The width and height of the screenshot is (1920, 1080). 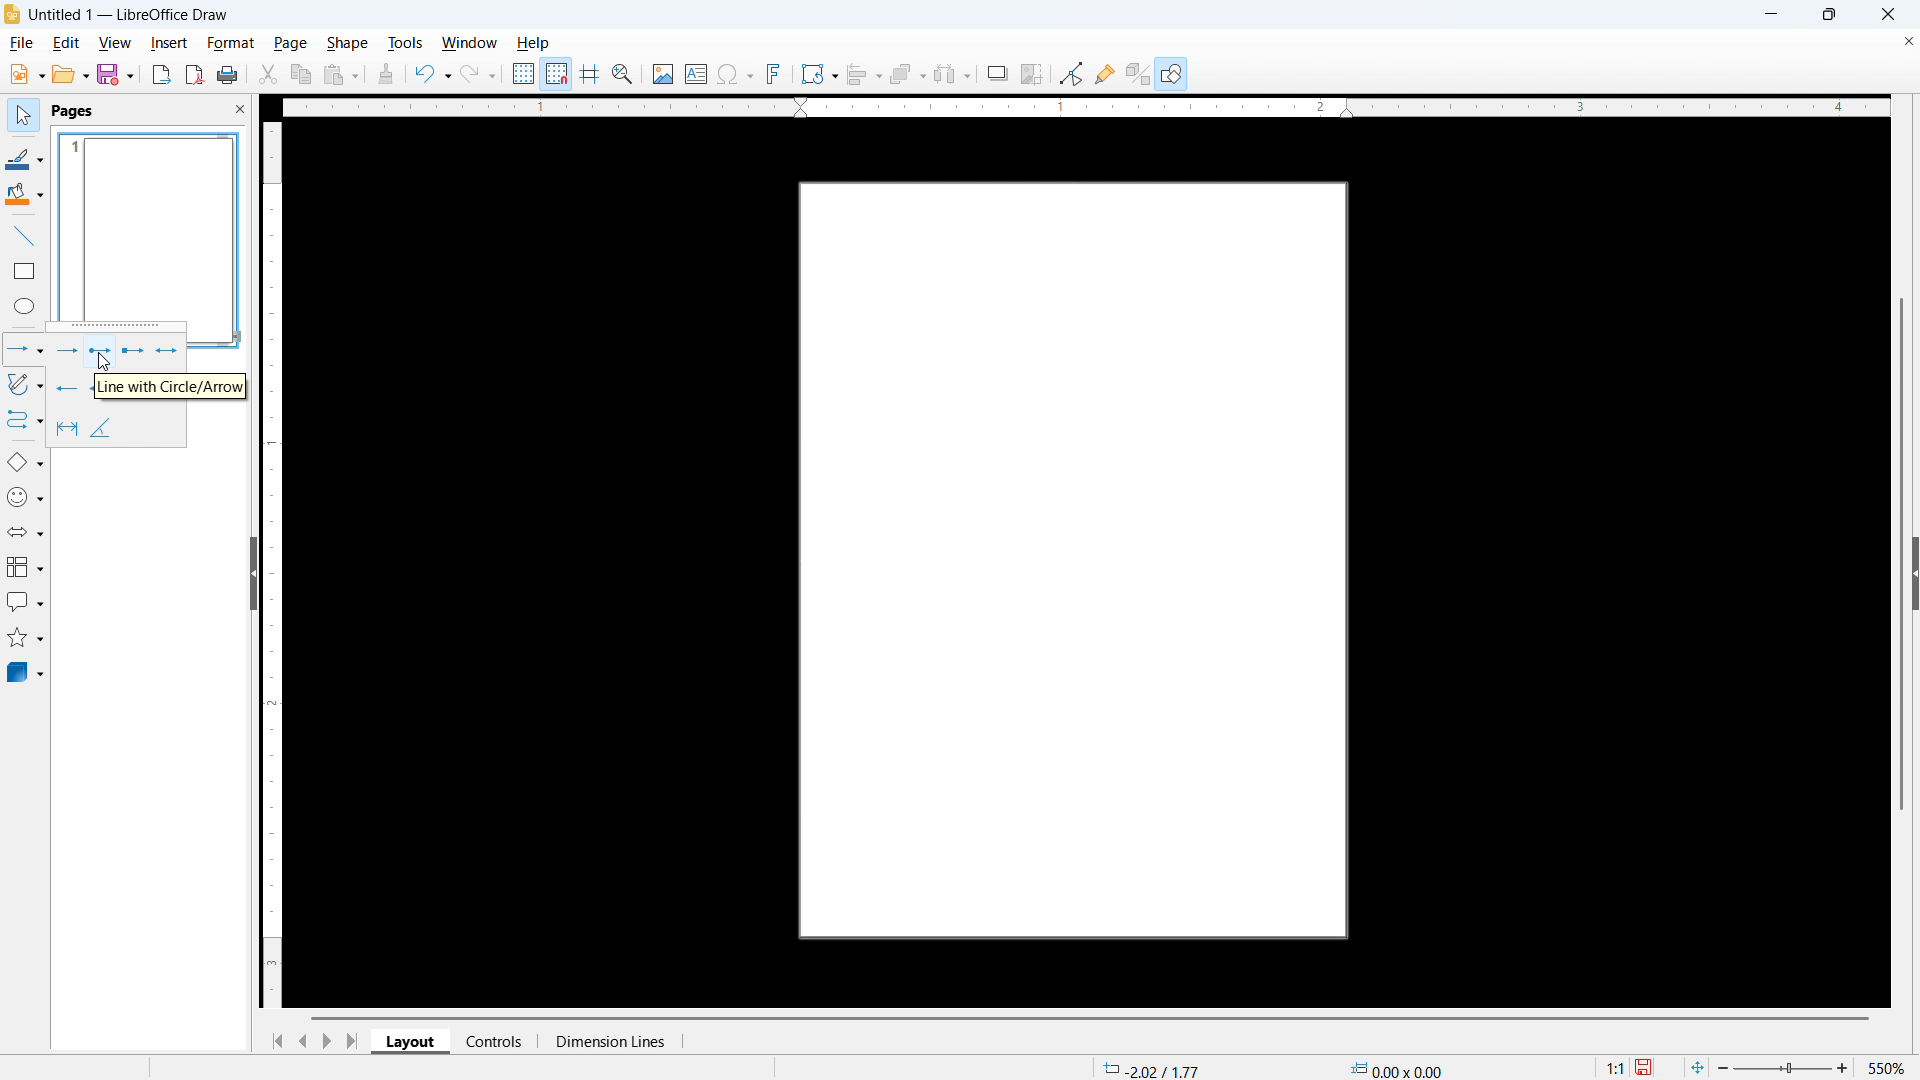 I want to click on Undo , so click(x=434, y=75).